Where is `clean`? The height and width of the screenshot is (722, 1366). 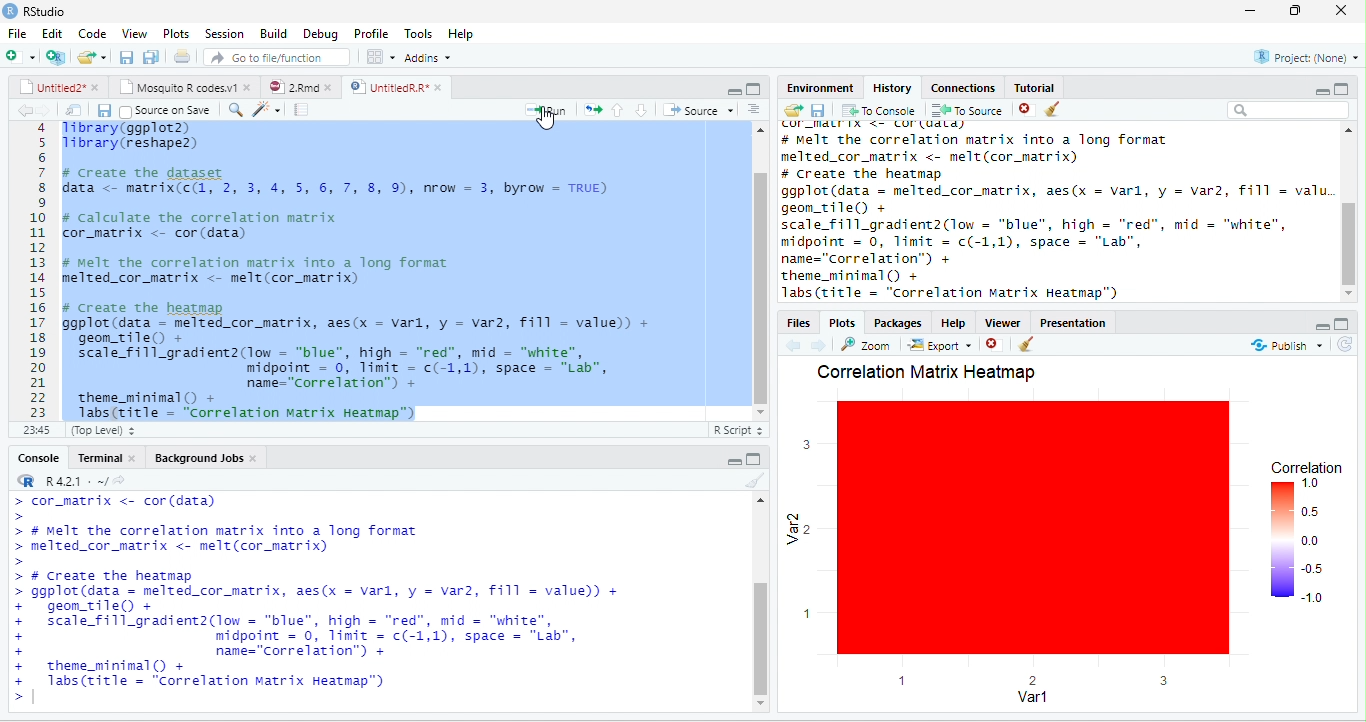 clean is located at coordinates (746, 482).